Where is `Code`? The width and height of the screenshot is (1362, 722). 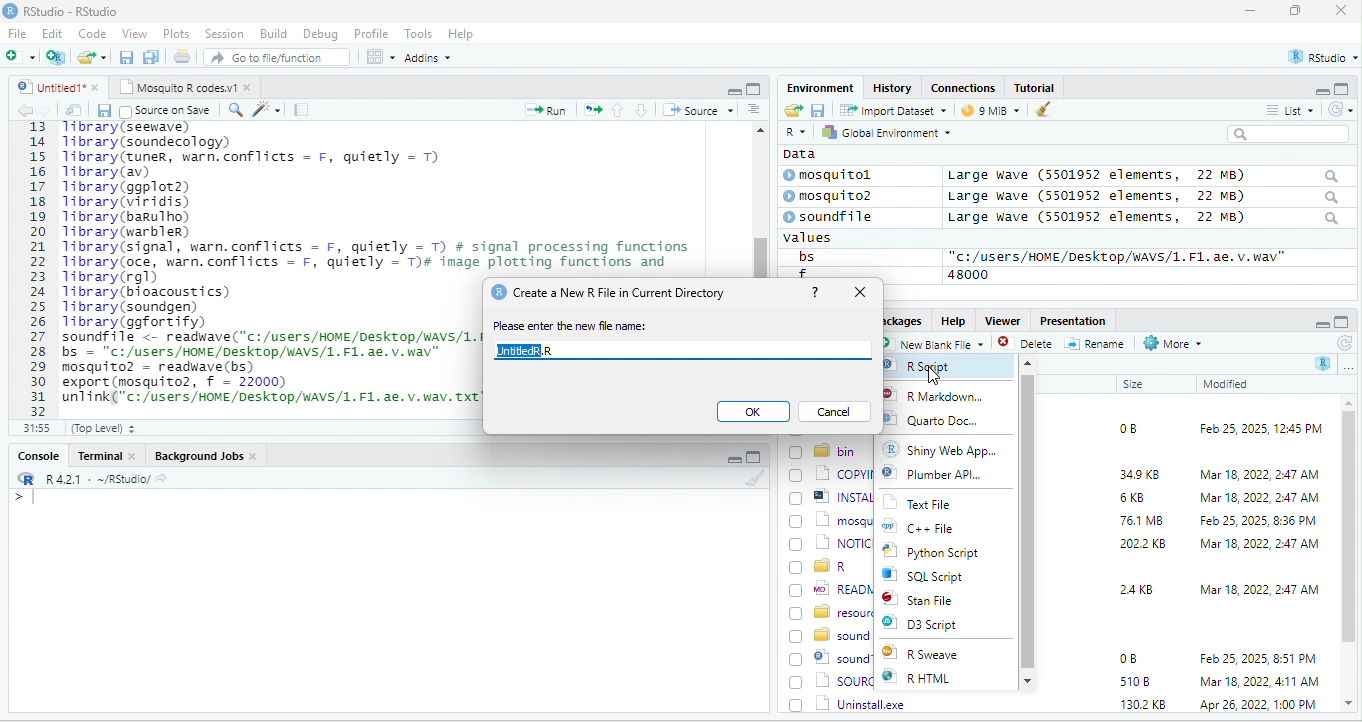
Code is located at coordinates (93, 33).